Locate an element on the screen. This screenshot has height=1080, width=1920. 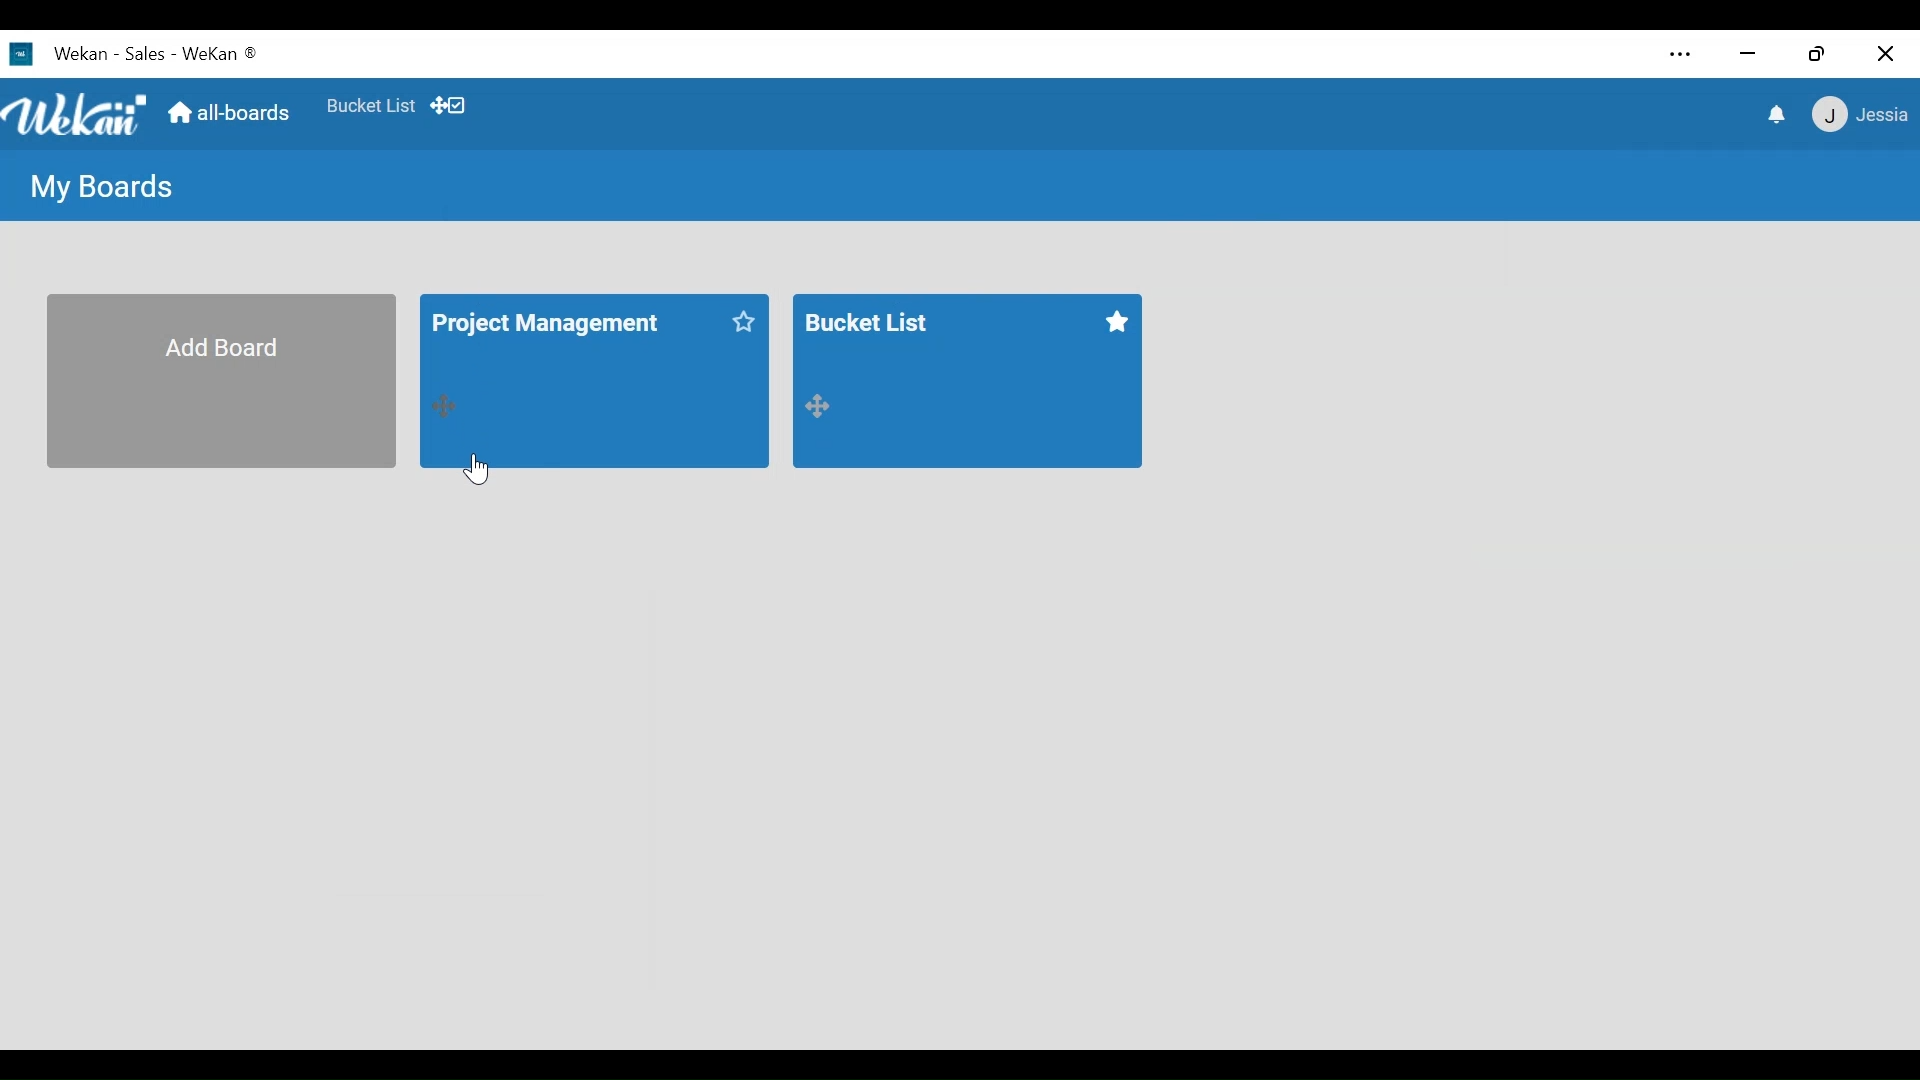
My Boards is located at coordinates (105, 187).